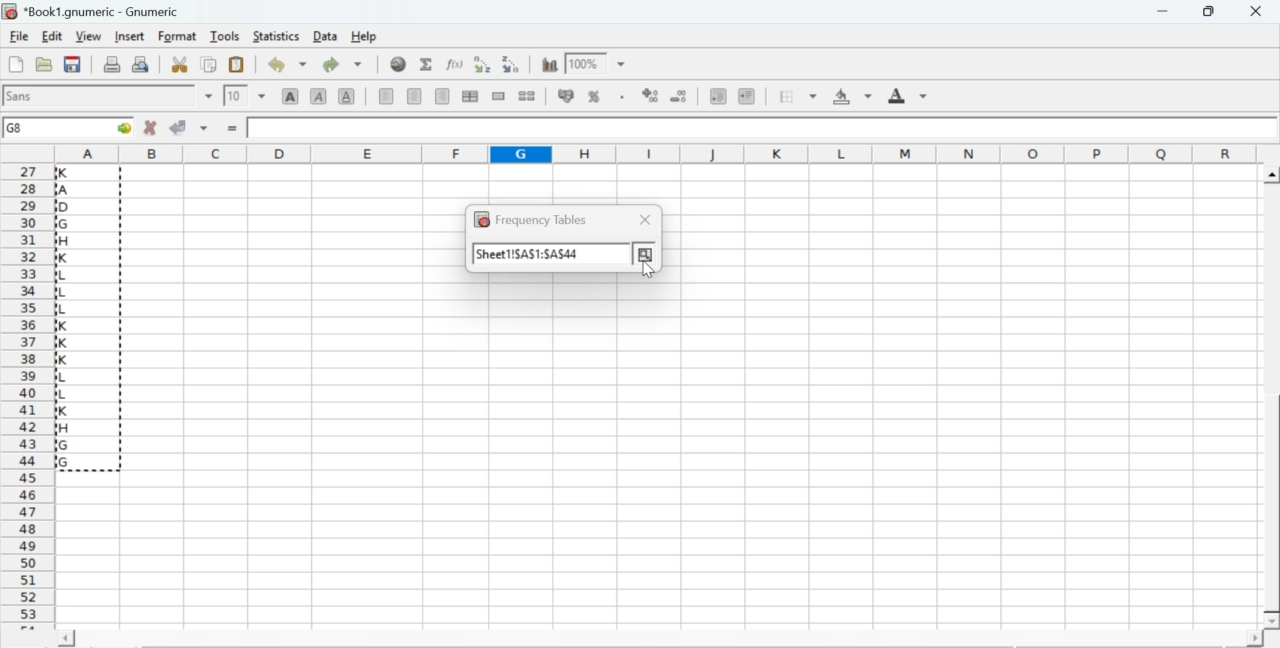  Describe the element at coordinates (530, 219) in the screenshot. I see `frequency tables` at that location.